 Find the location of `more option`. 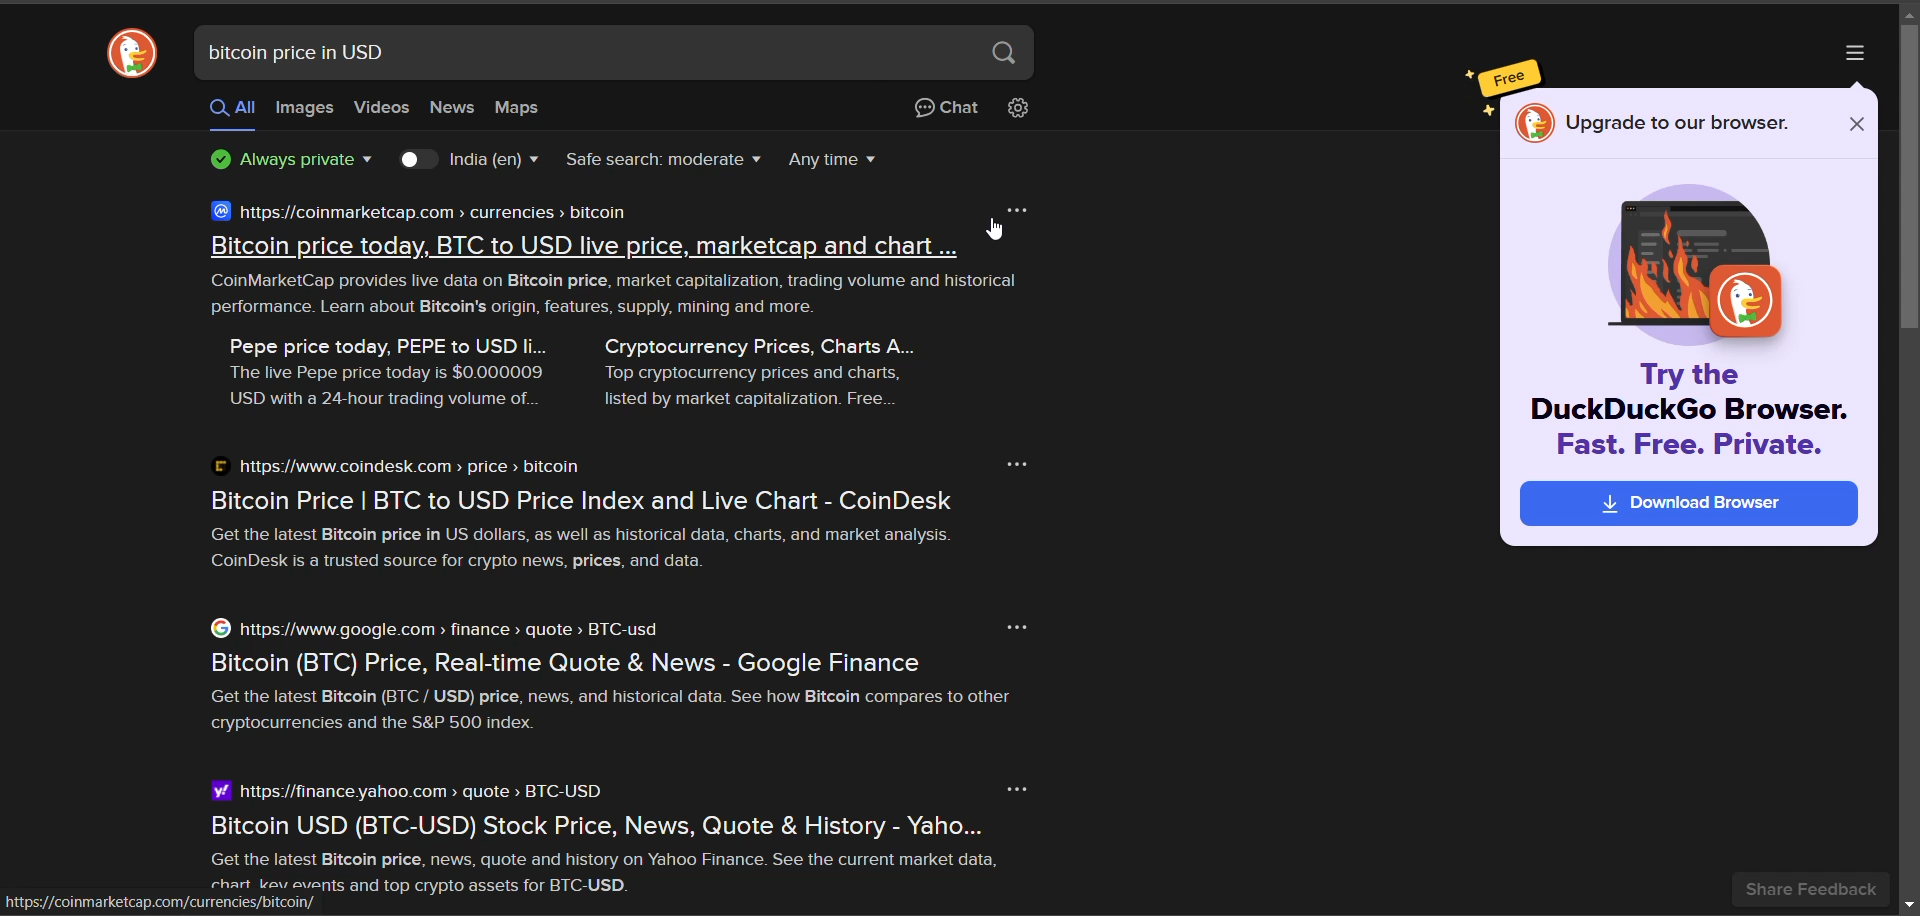

more option is located at coordinates (1016, 786).